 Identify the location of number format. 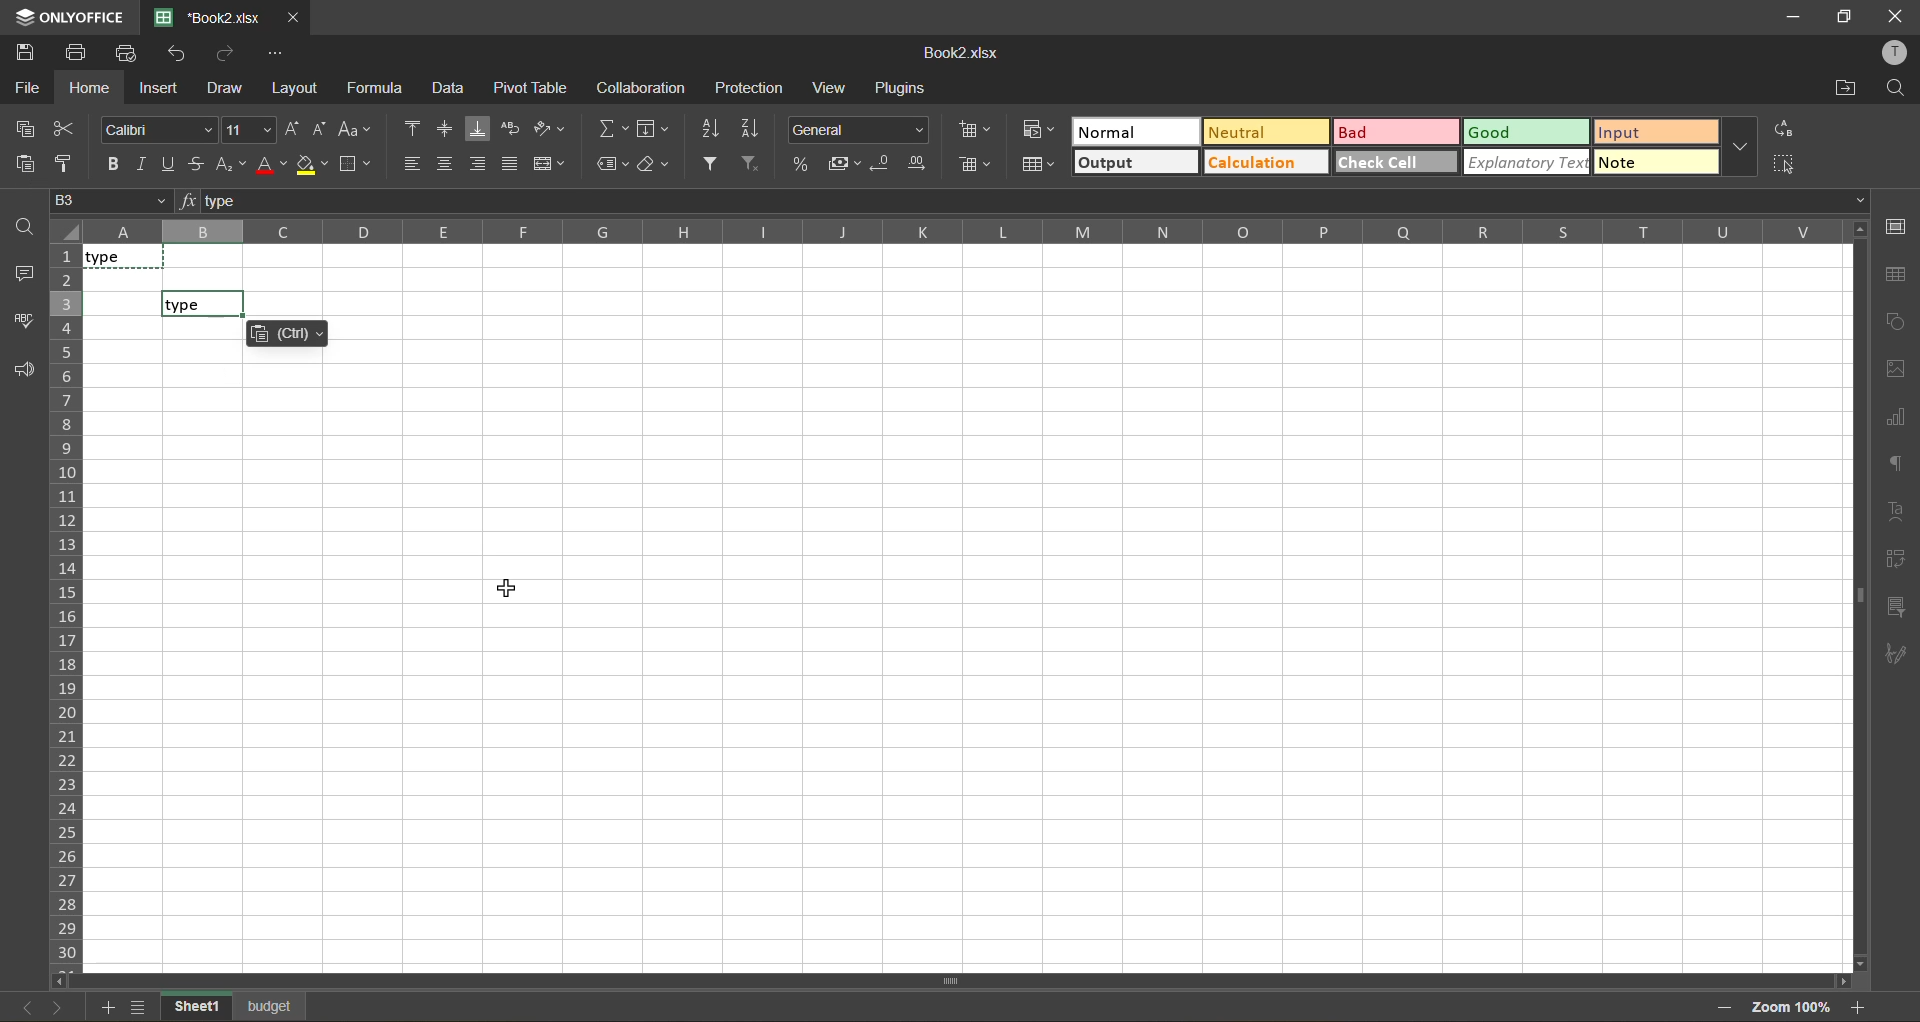
(859, 130).